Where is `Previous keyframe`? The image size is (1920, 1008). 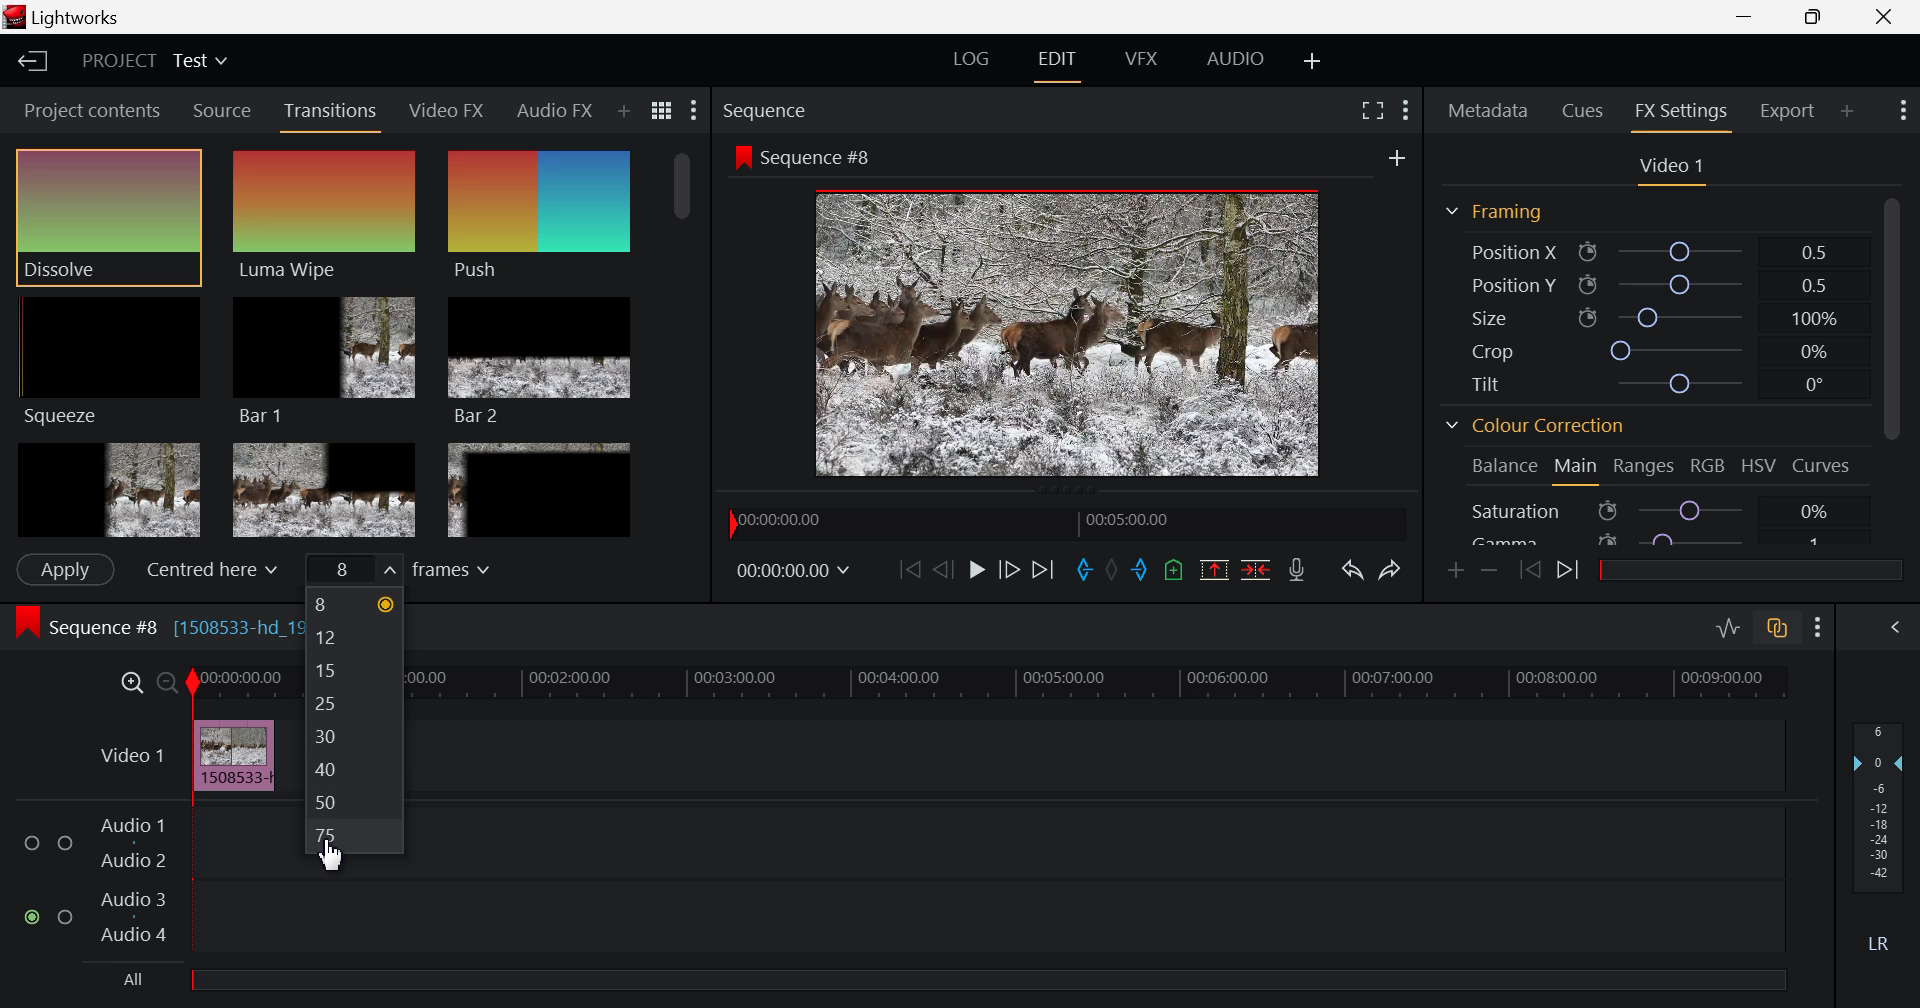
Previous keyframe is located at coordinates (1534, 571).